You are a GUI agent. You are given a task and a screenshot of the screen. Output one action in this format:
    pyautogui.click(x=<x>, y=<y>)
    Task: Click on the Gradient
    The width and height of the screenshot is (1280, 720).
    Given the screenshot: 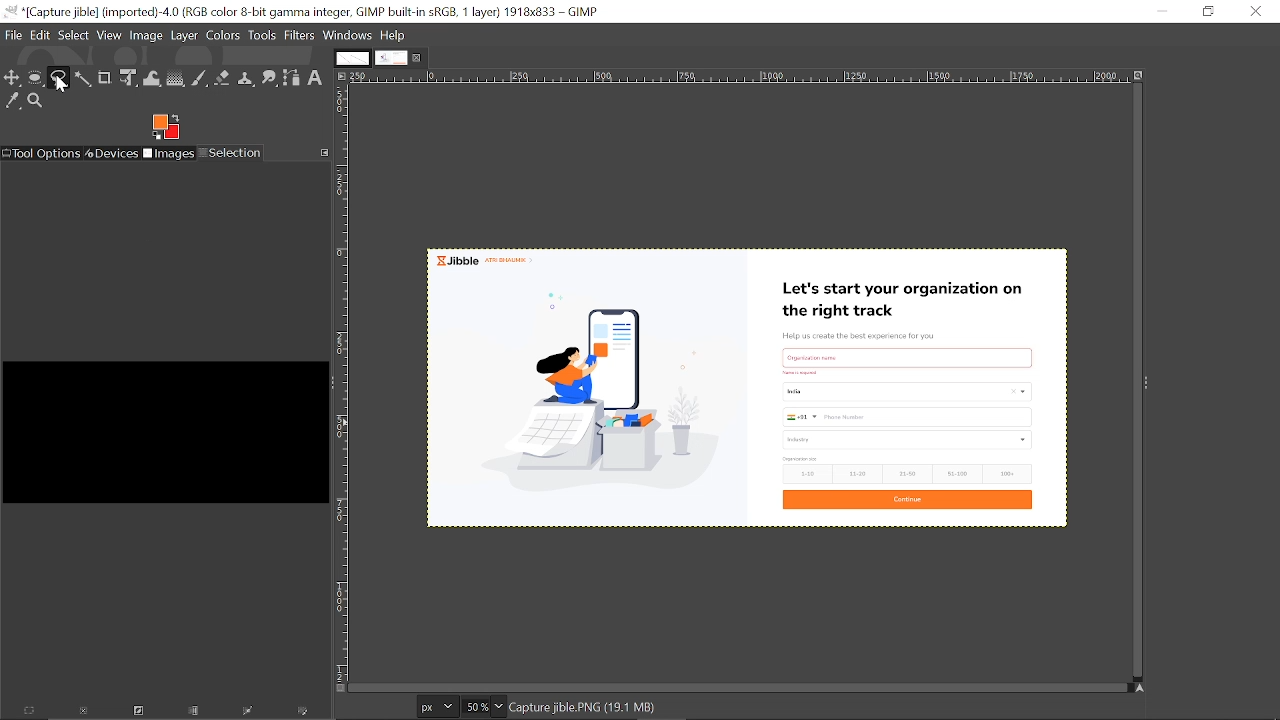 What is the action you would take?
    pyautogui.click(x=175, y=79)
    